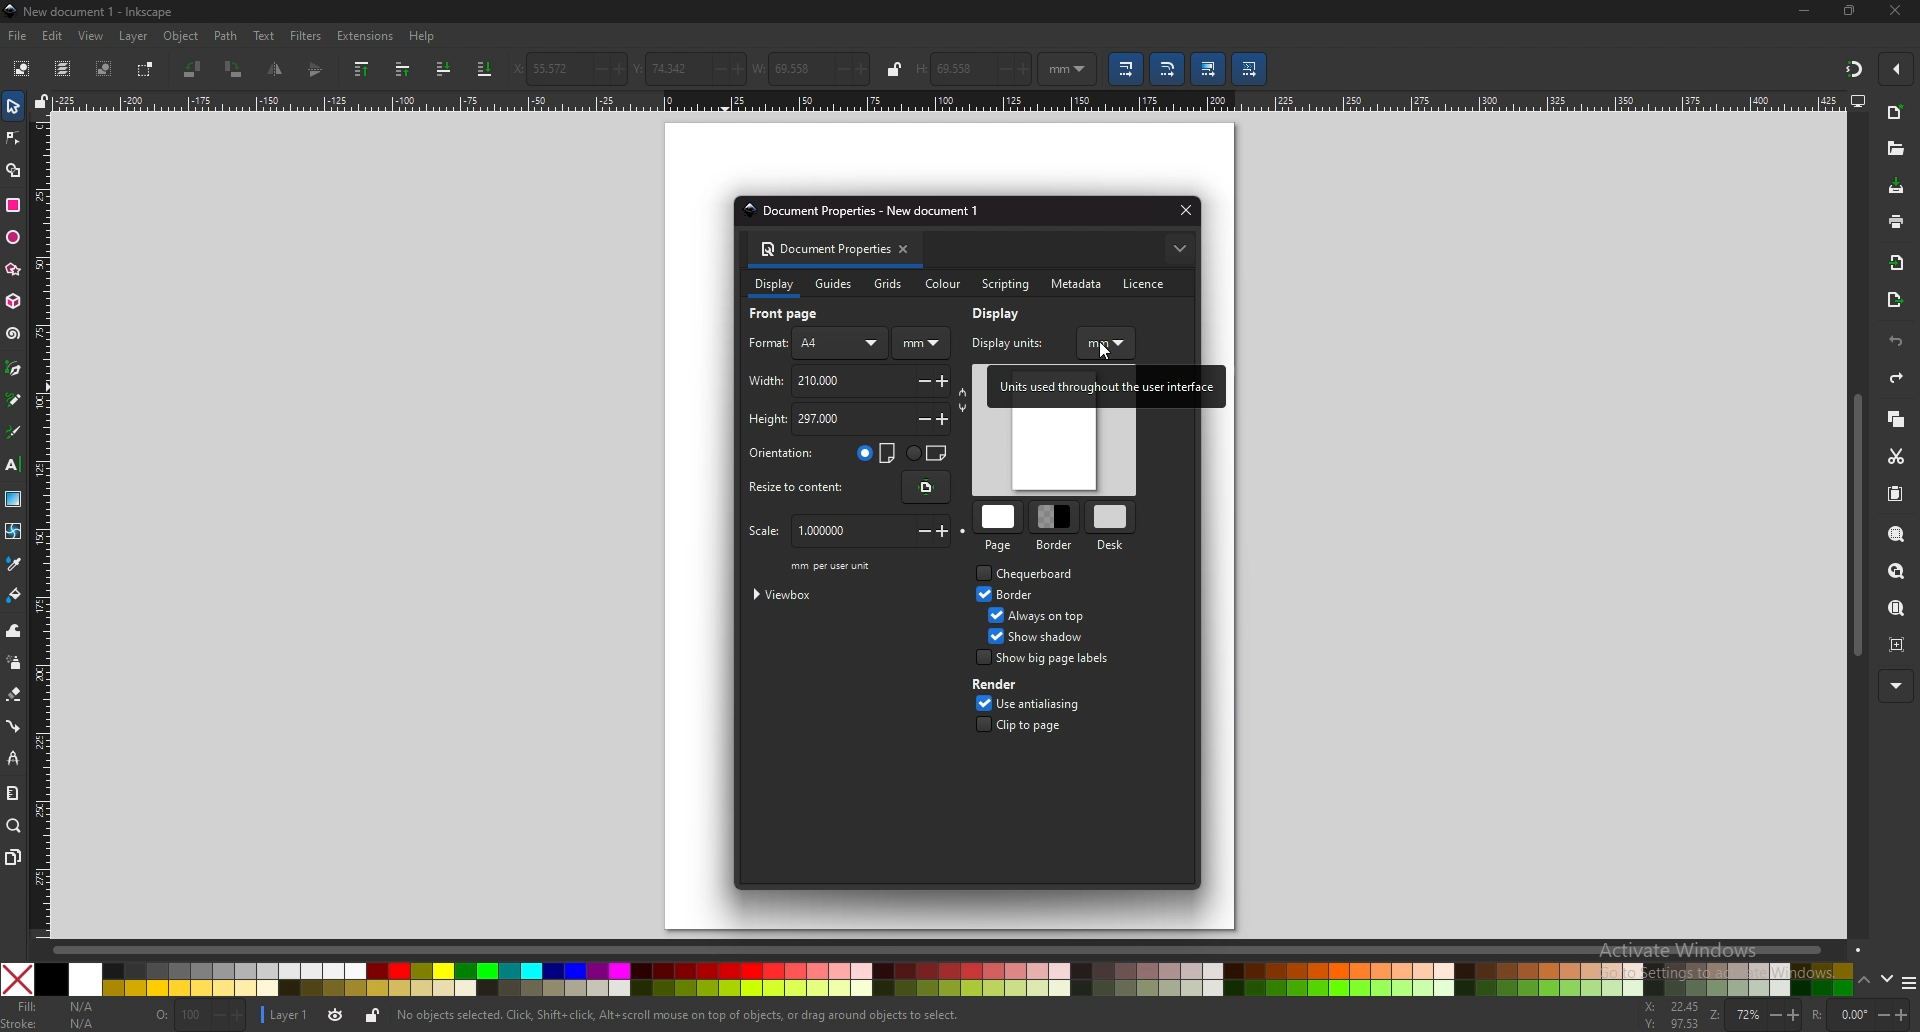 This screenshot has height=1032, width=1920. I want to click on H, so click(920, 71).